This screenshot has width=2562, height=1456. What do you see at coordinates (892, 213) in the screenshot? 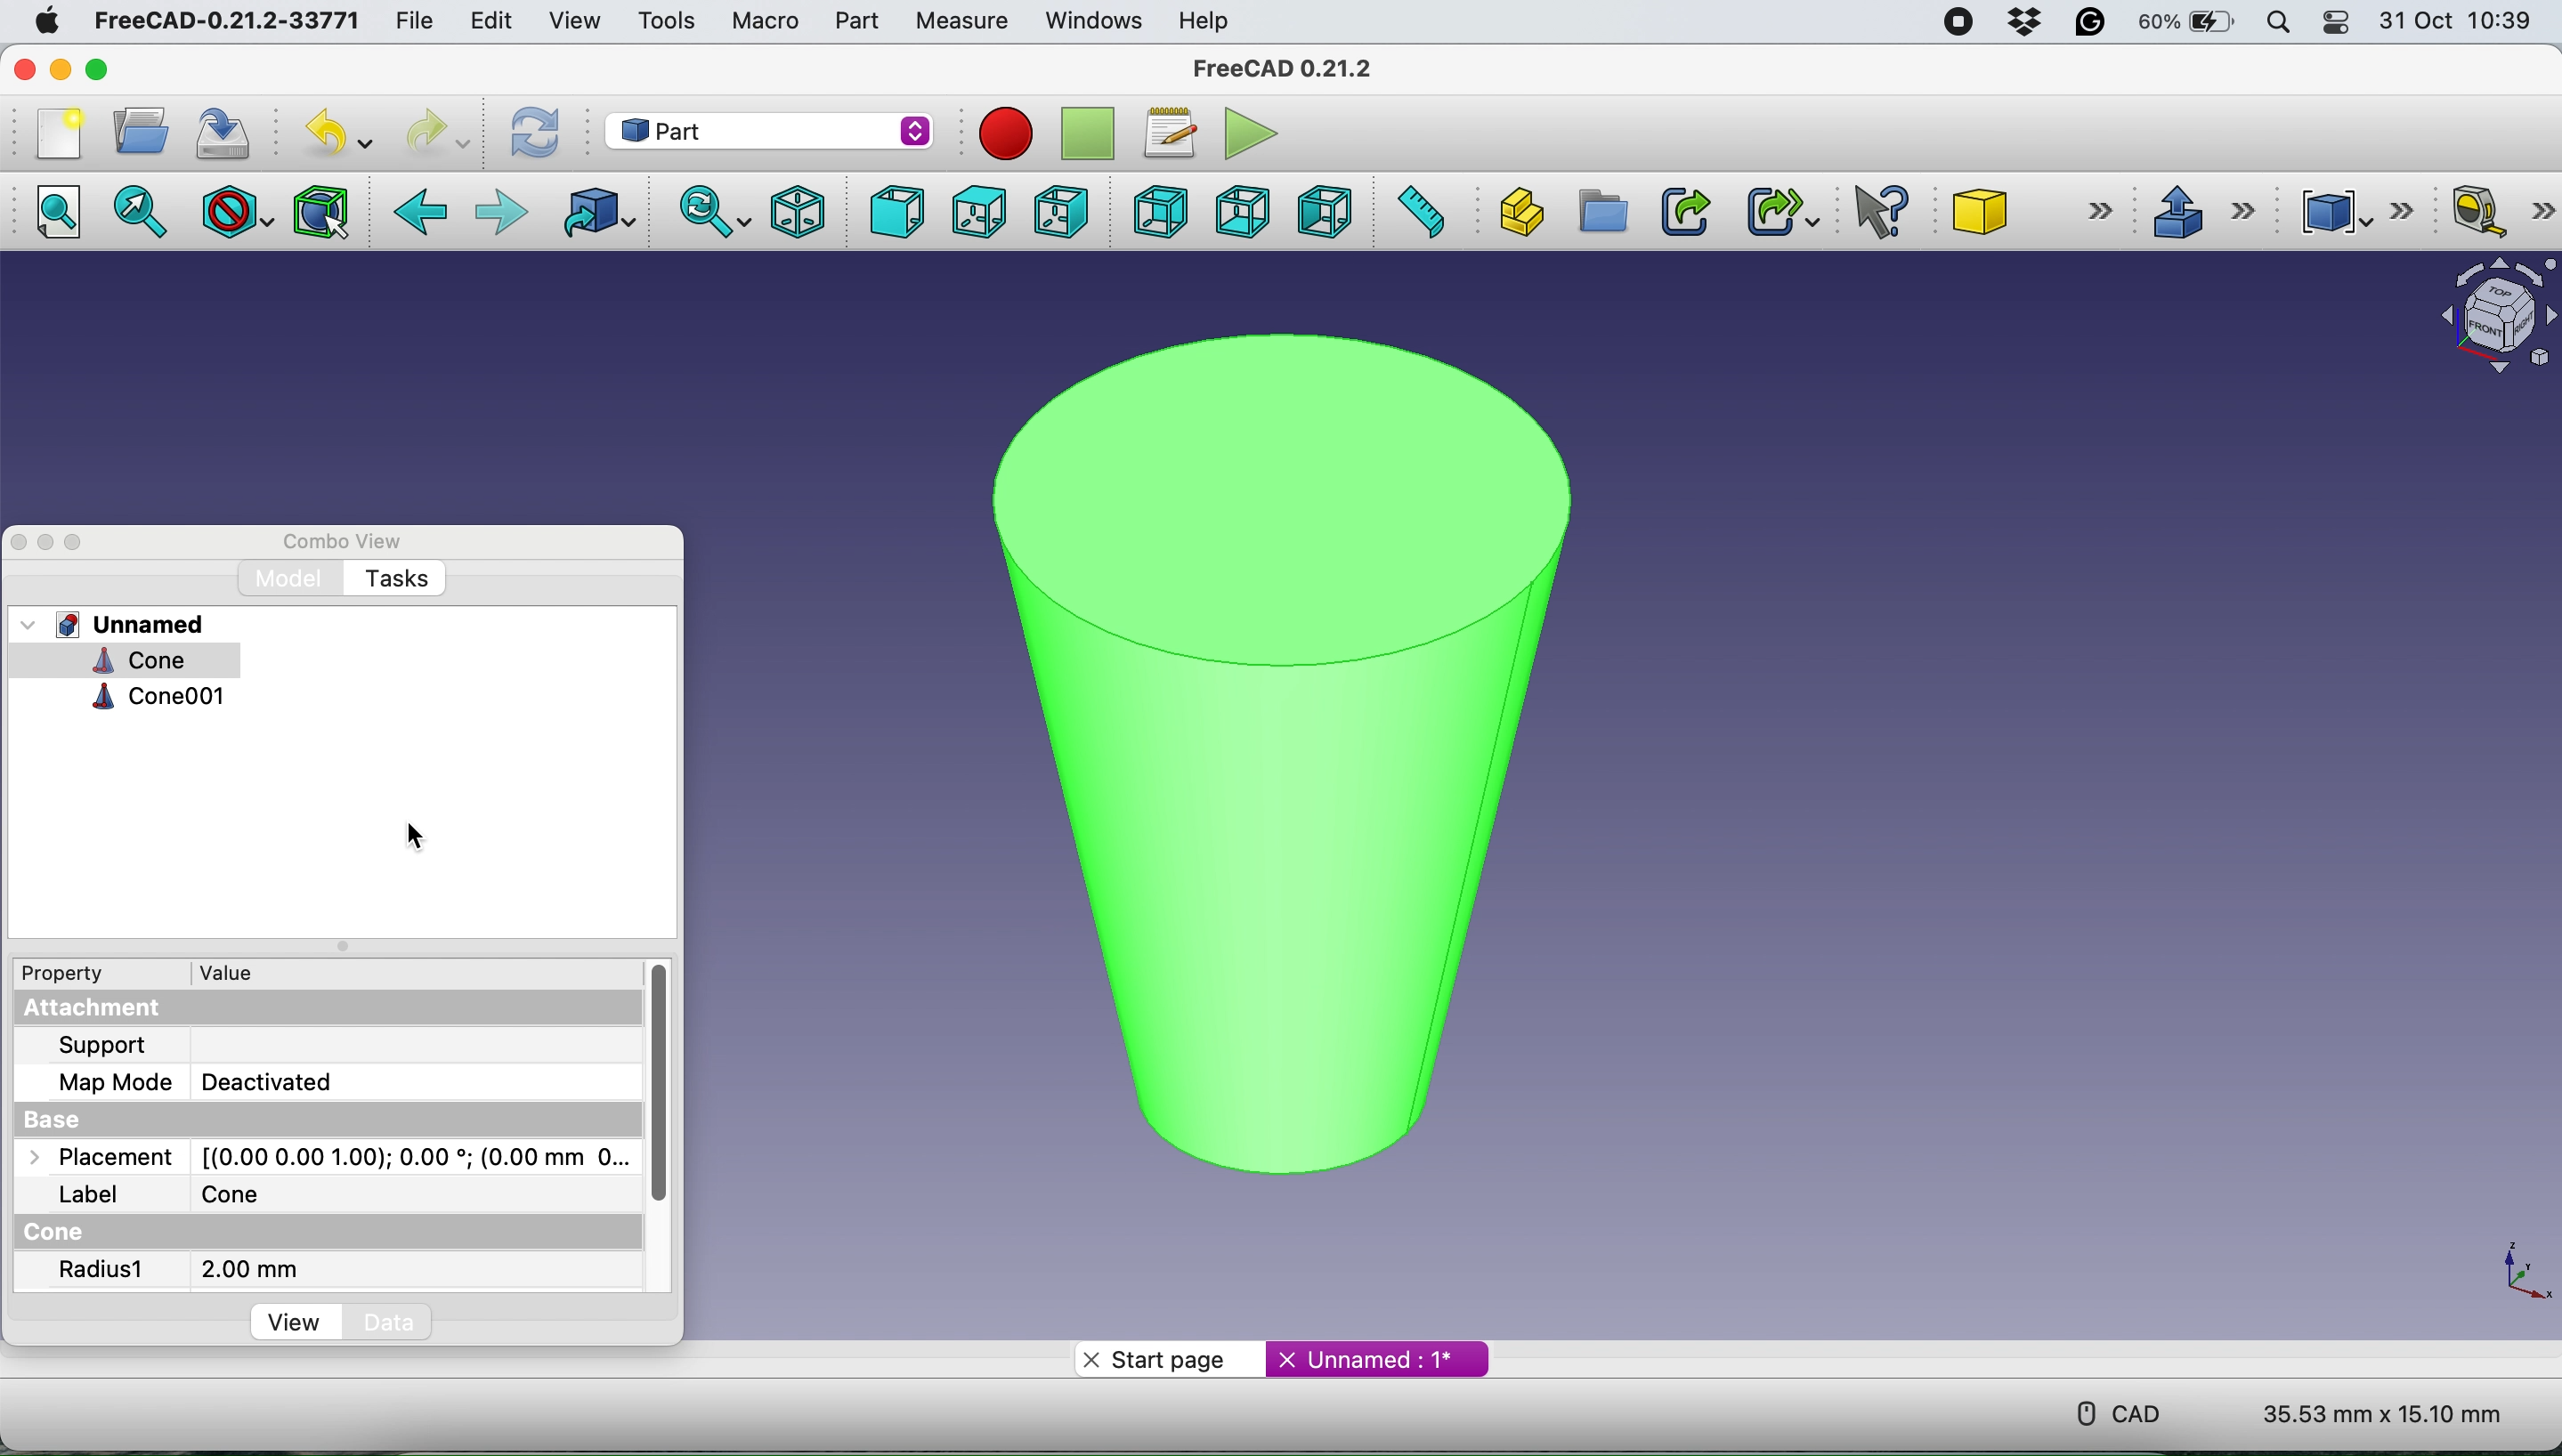
I see `front` at bounding box center [892, 213].